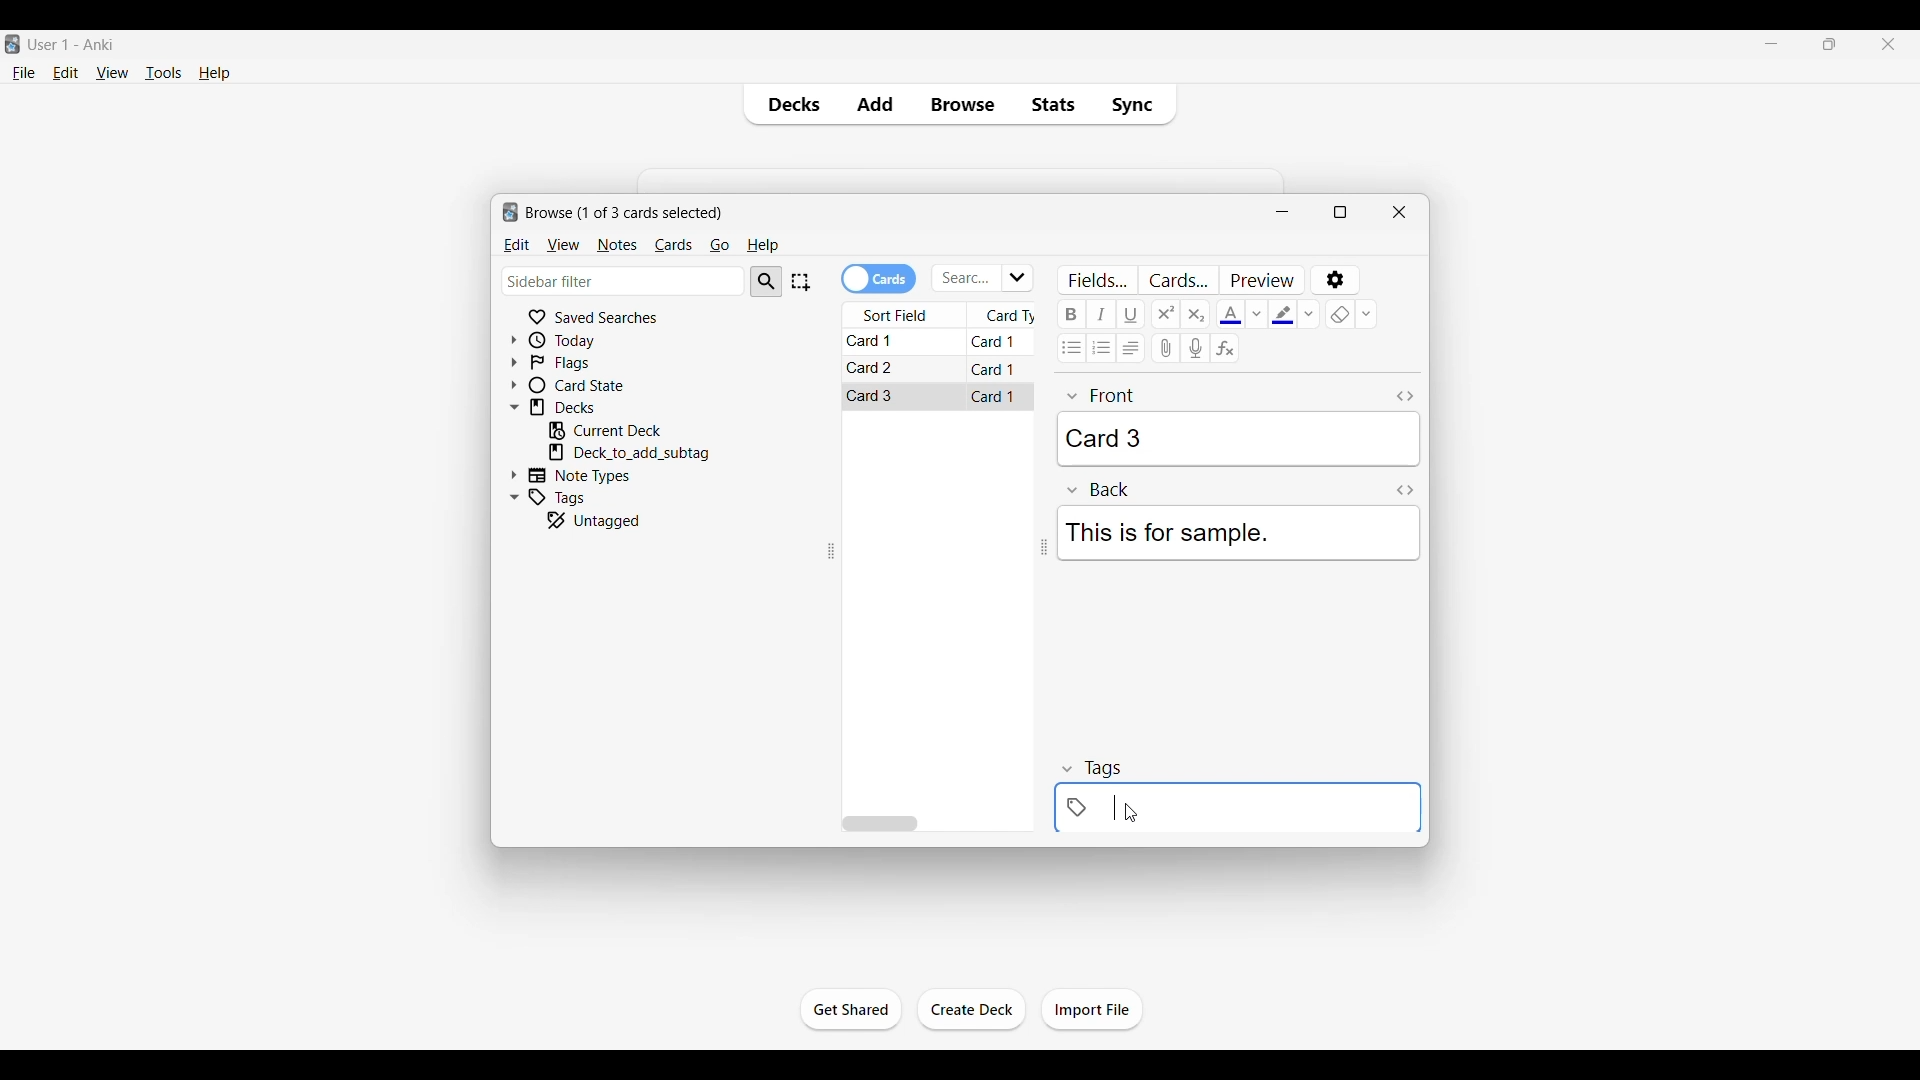 The height and width of the screenshot is (1080, 1920). What do you see at coordinates (14, 44) in the screenshot?
I see `Software logo` at bounding box center [14, 44].